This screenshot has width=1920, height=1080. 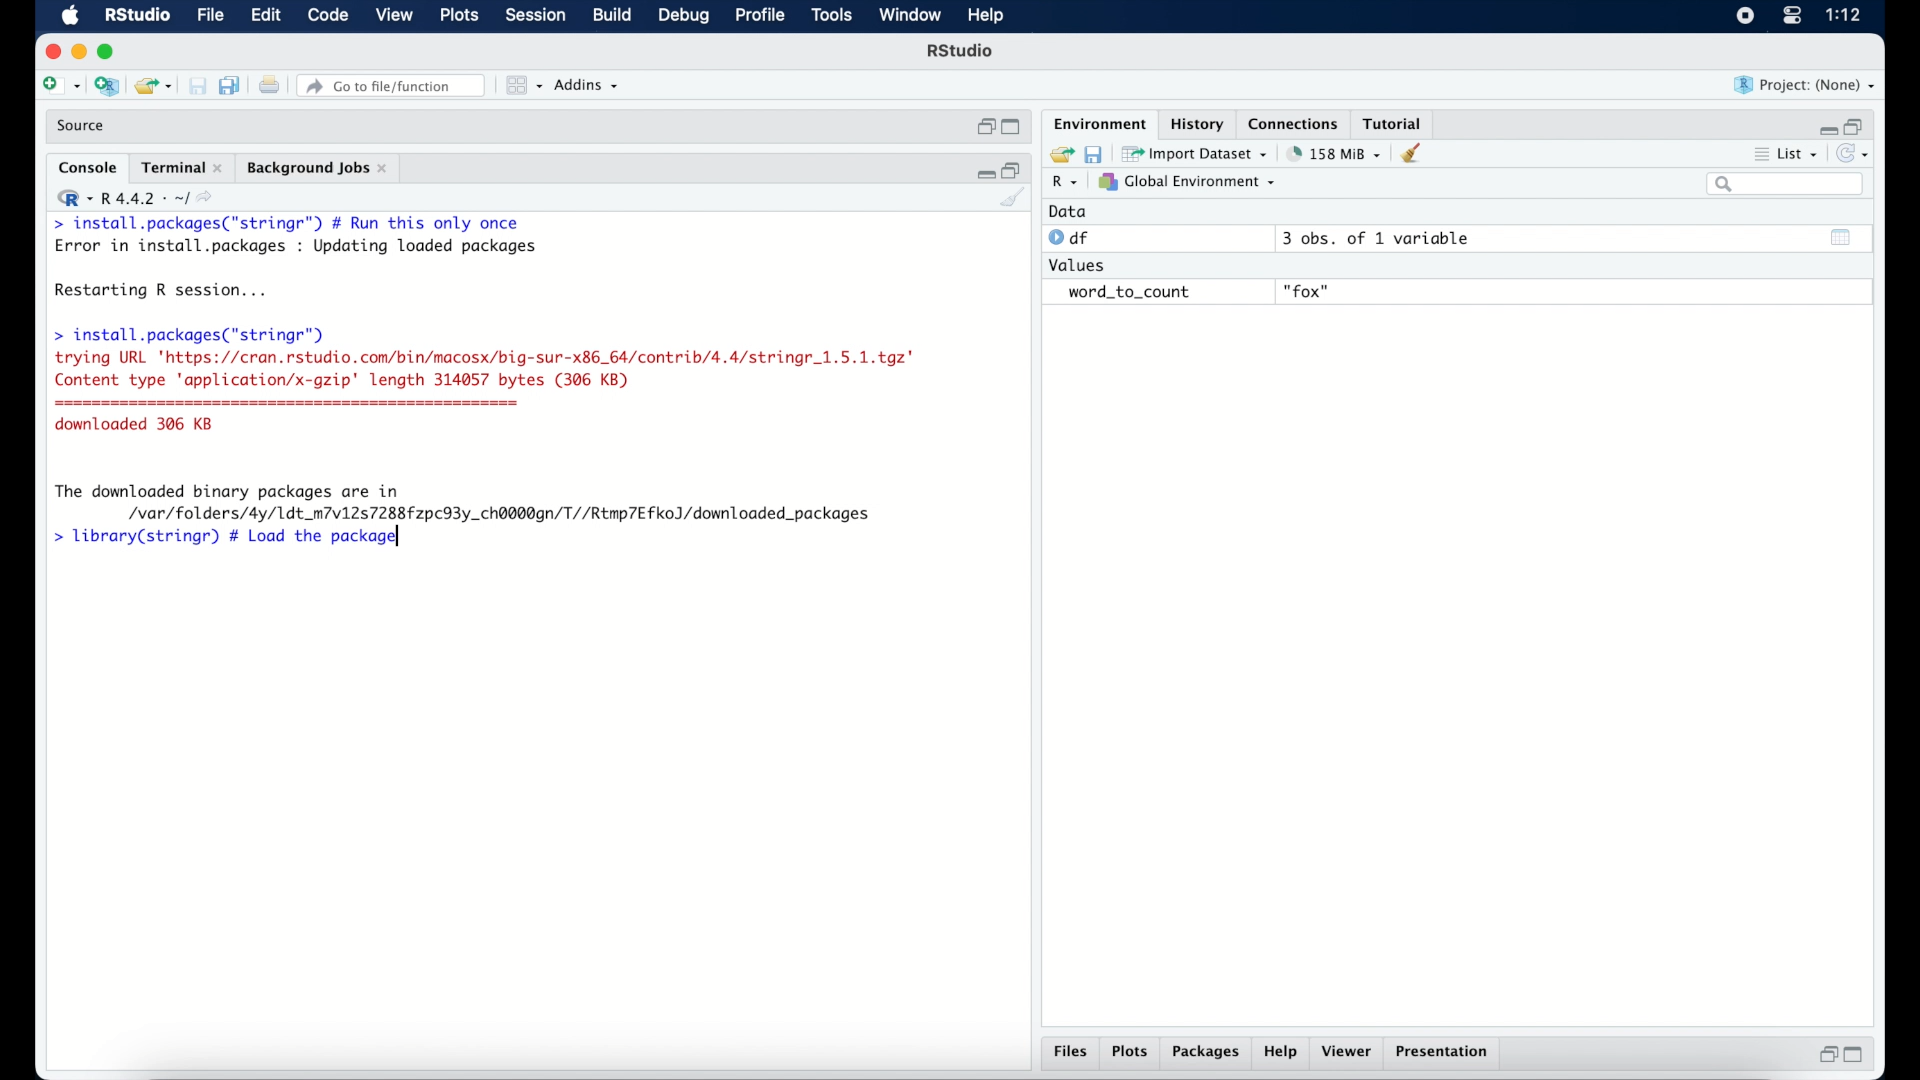 I want to click on profile, so click(x=758, y=16).